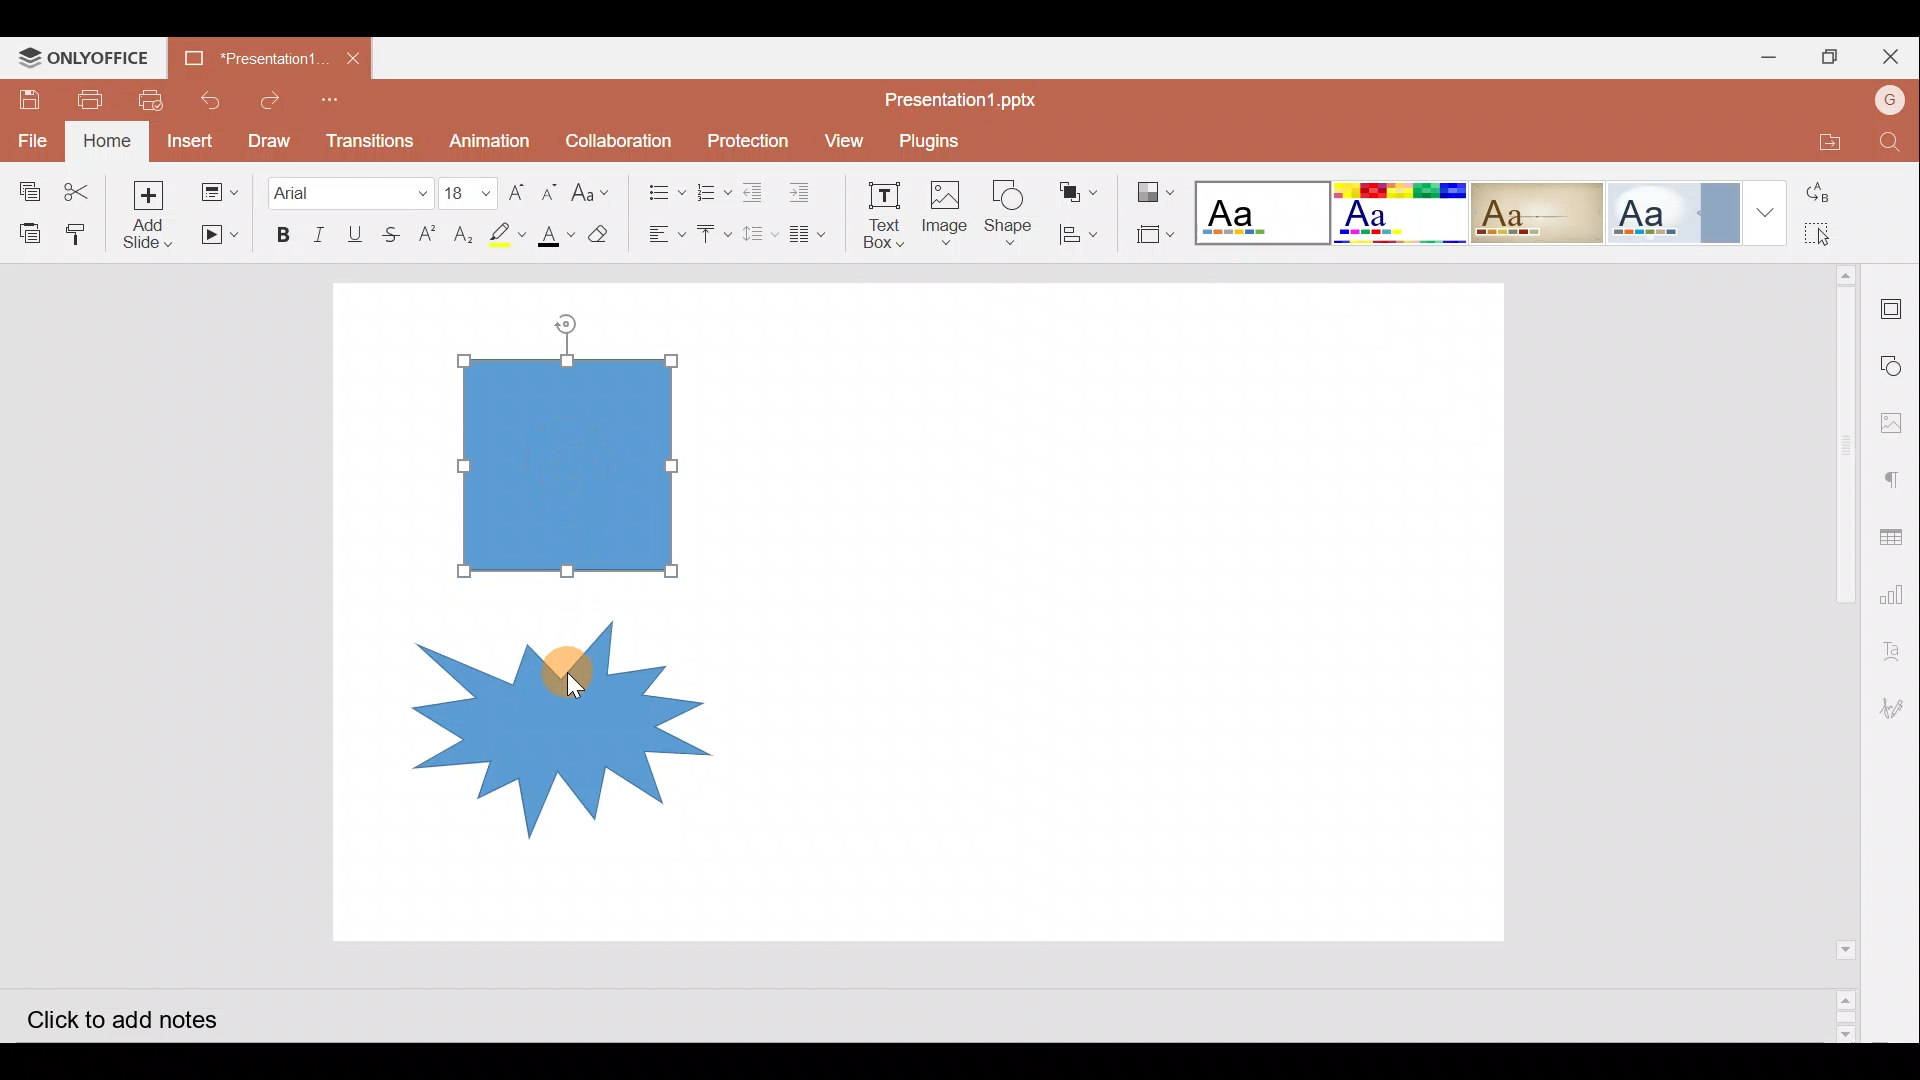 This screenshot has width=1920, height=1080. I want to click on Find, so click(1891, 143).